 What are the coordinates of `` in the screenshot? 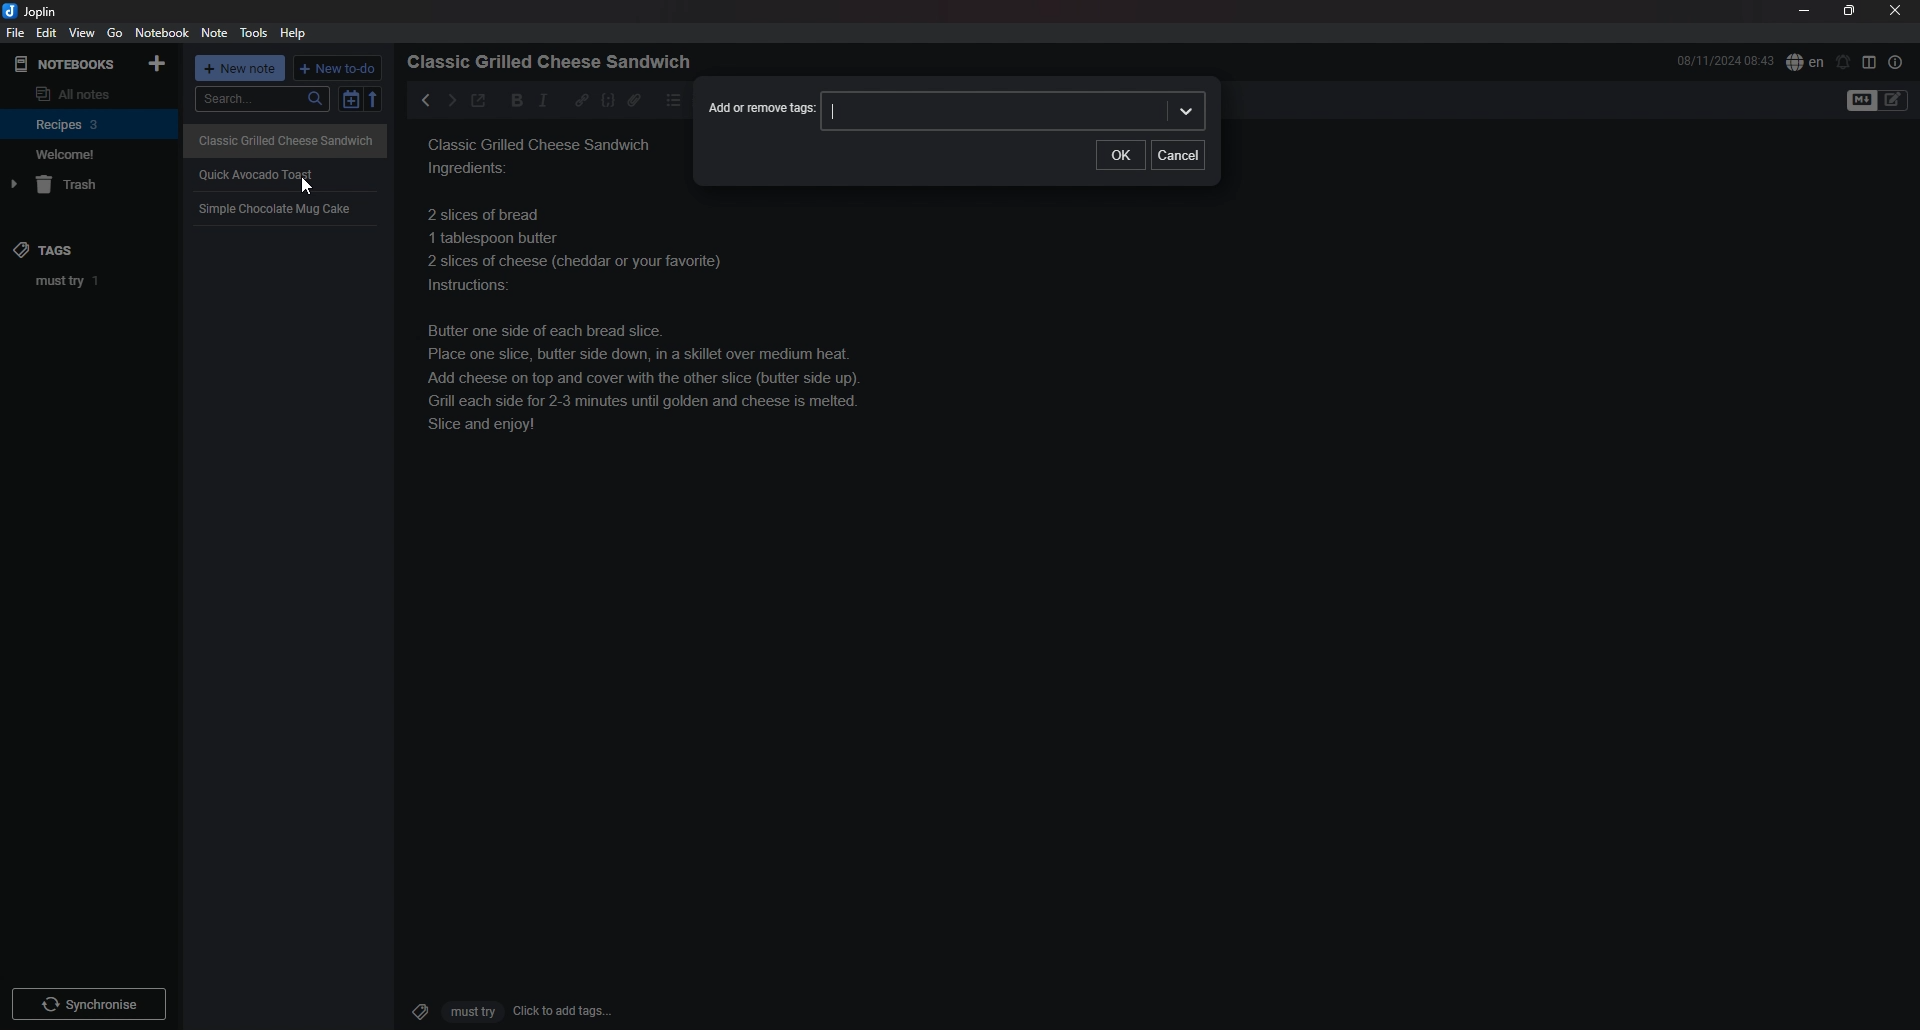 It's located at (89, 1000).